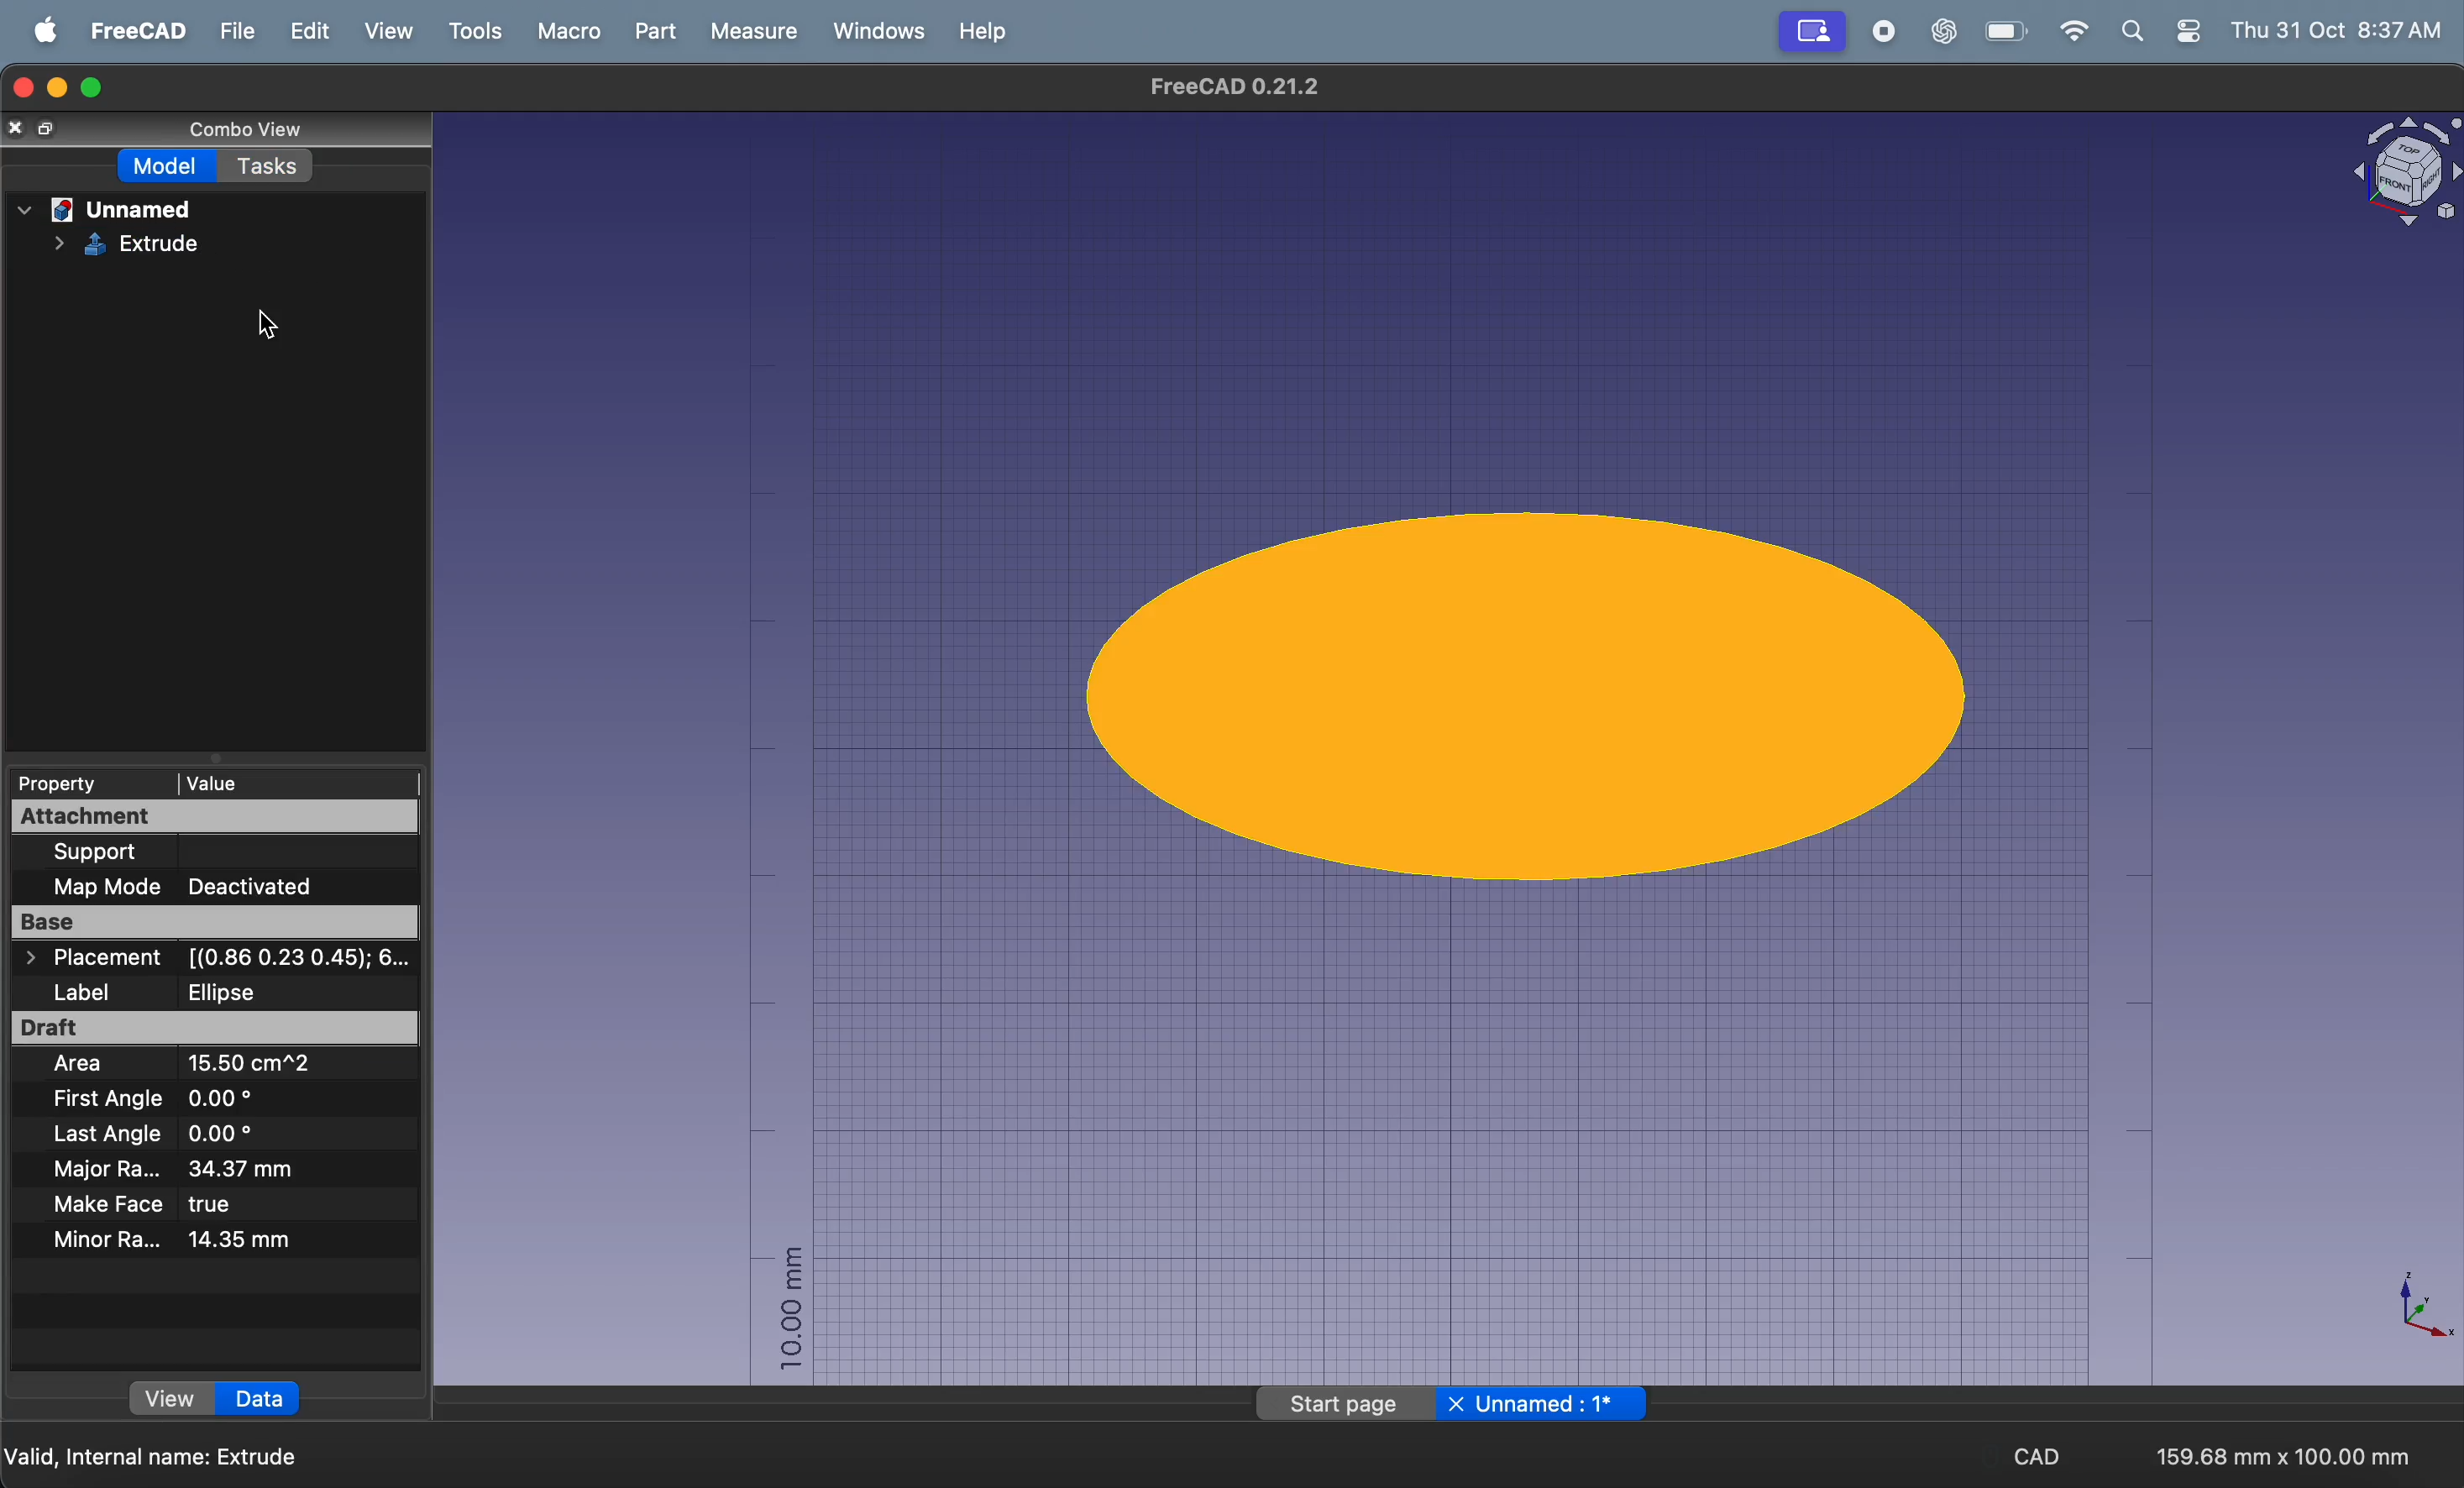 The height and width of the screenshot is (1488, 2464). Describe the element at coordinates (1879, 34) in the screenshot. I see `record` at that location.